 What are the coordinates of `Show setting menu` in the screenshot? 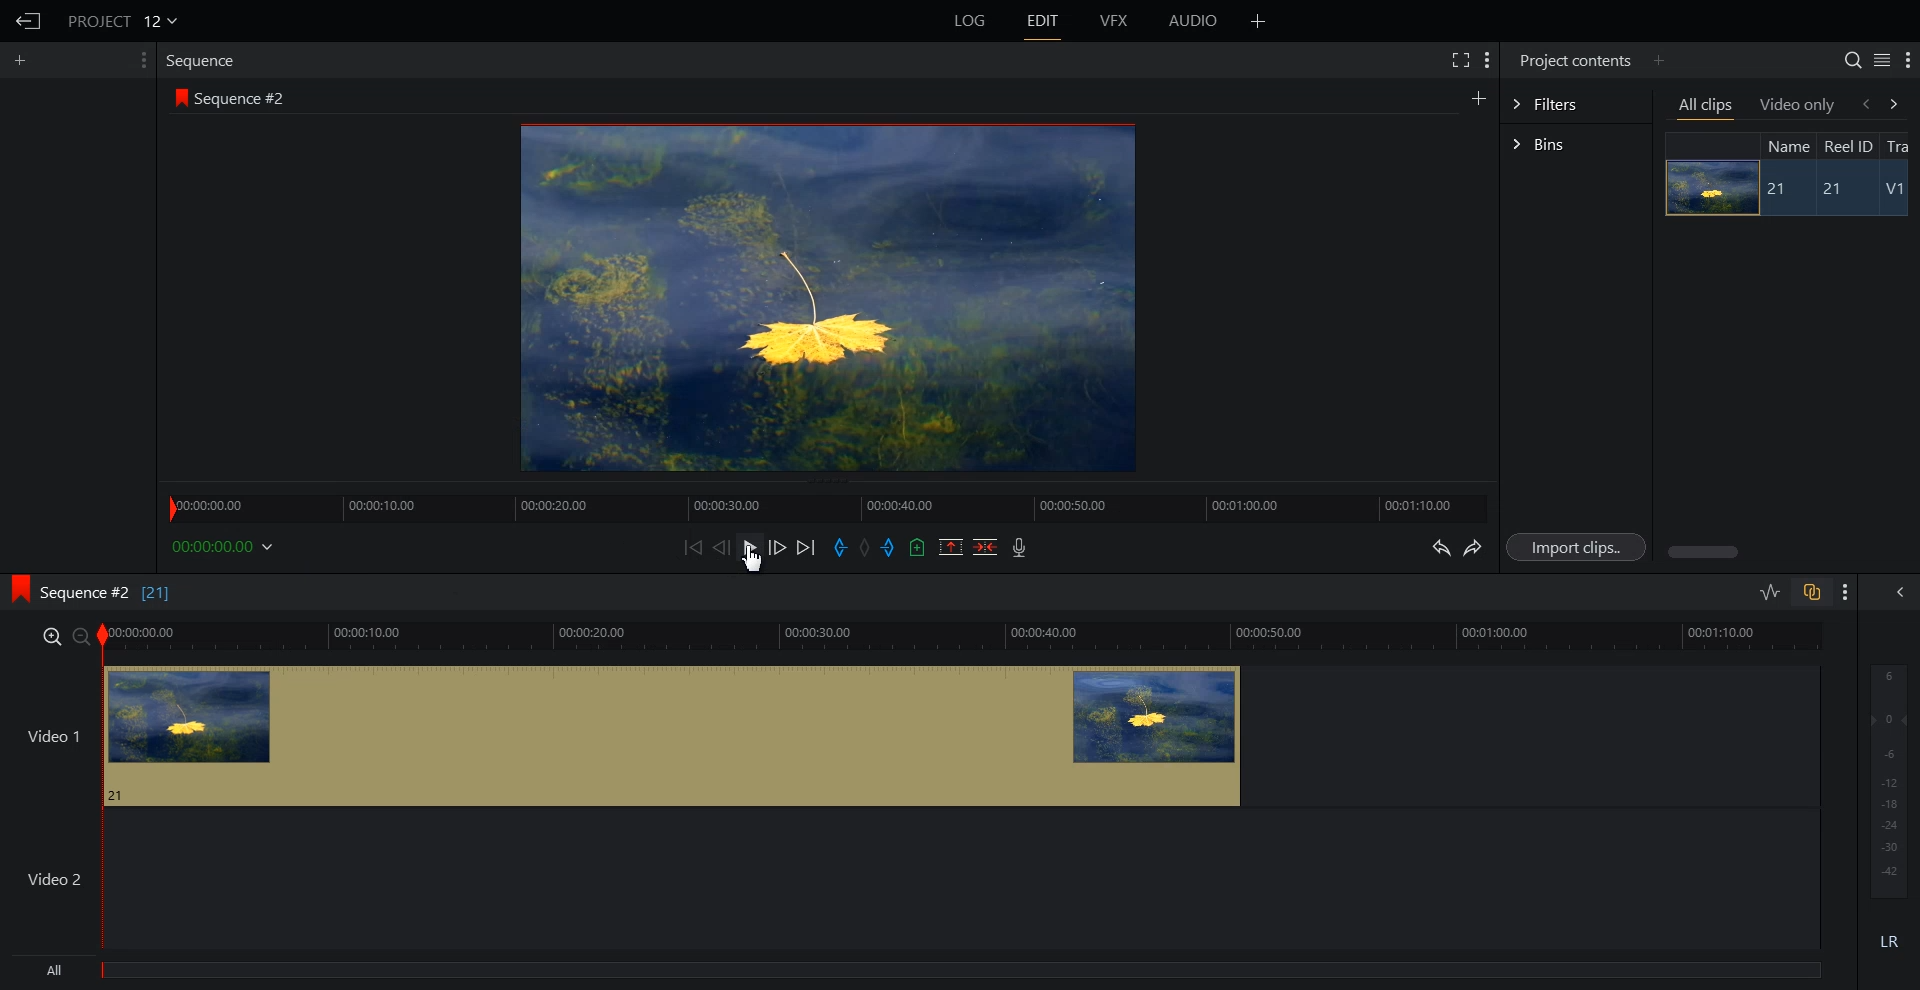 It's located at (1908, 61).